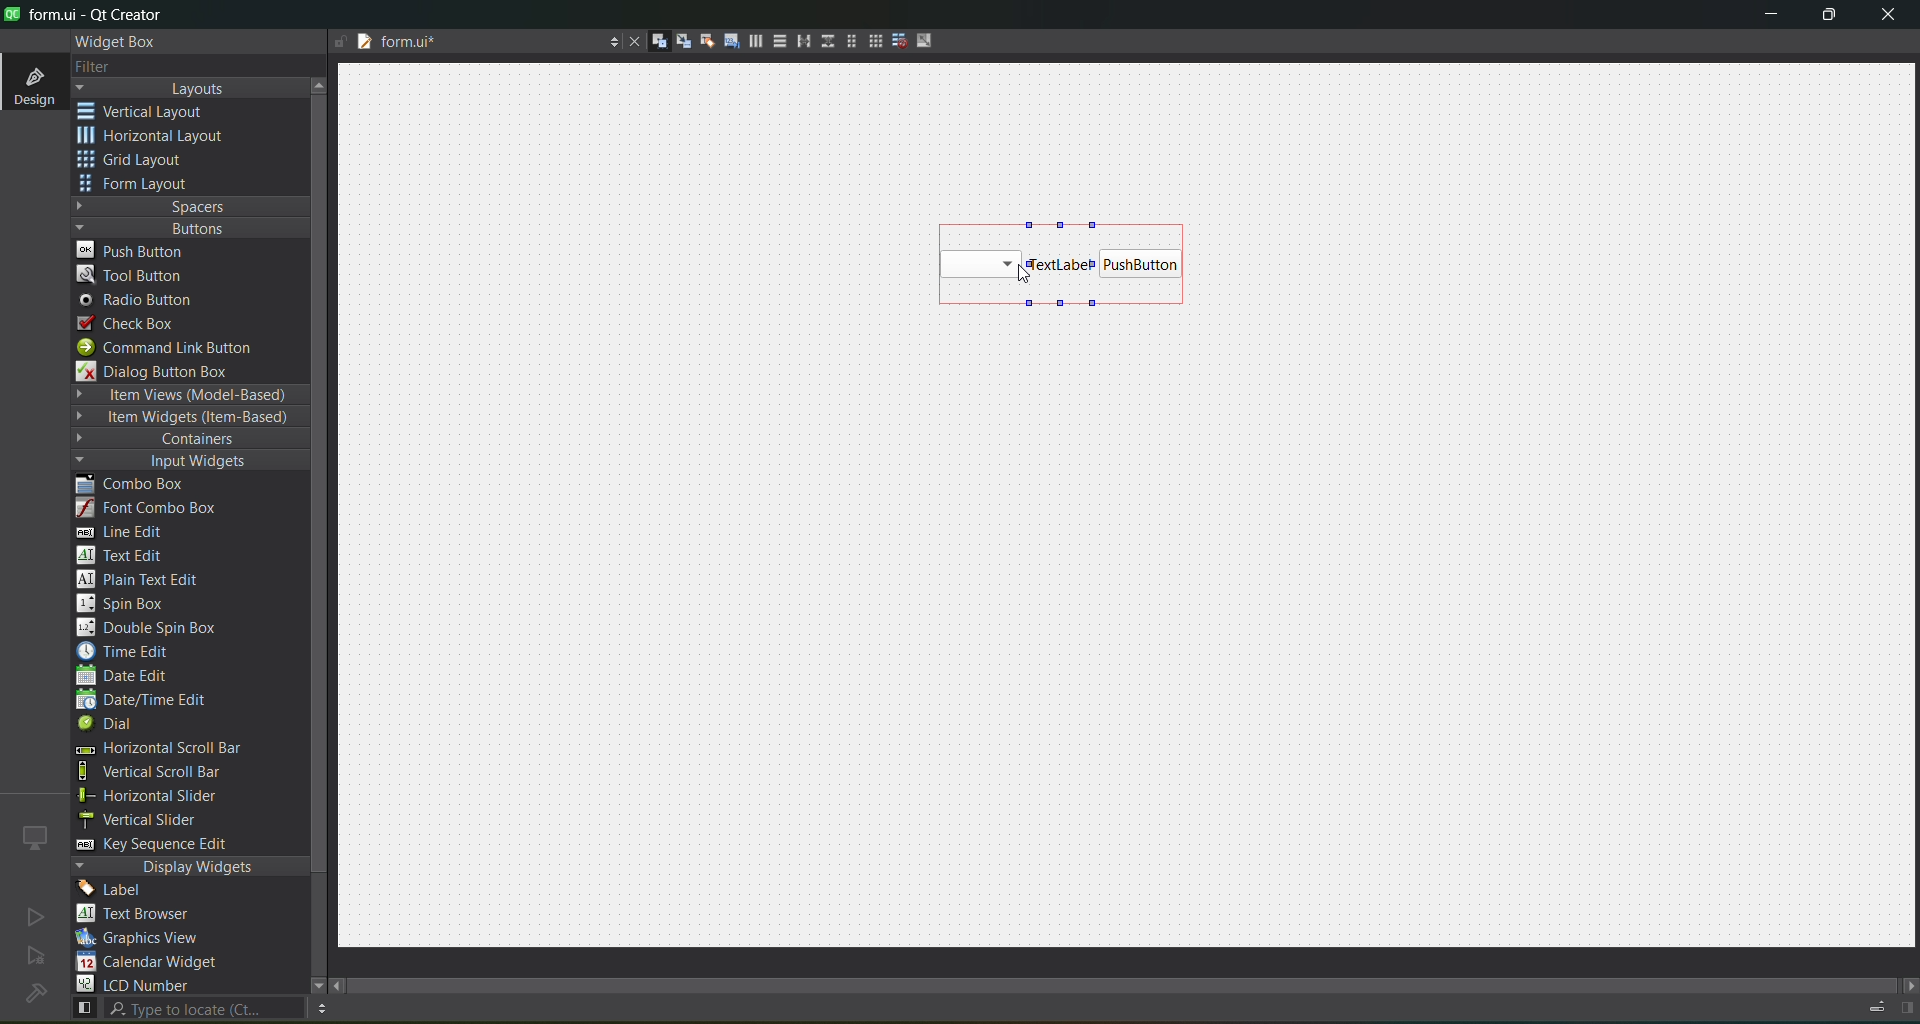 Image resolution: width=1920 pixels, height=1024 pixels. I want to click on dialog box, so click(167, 370).